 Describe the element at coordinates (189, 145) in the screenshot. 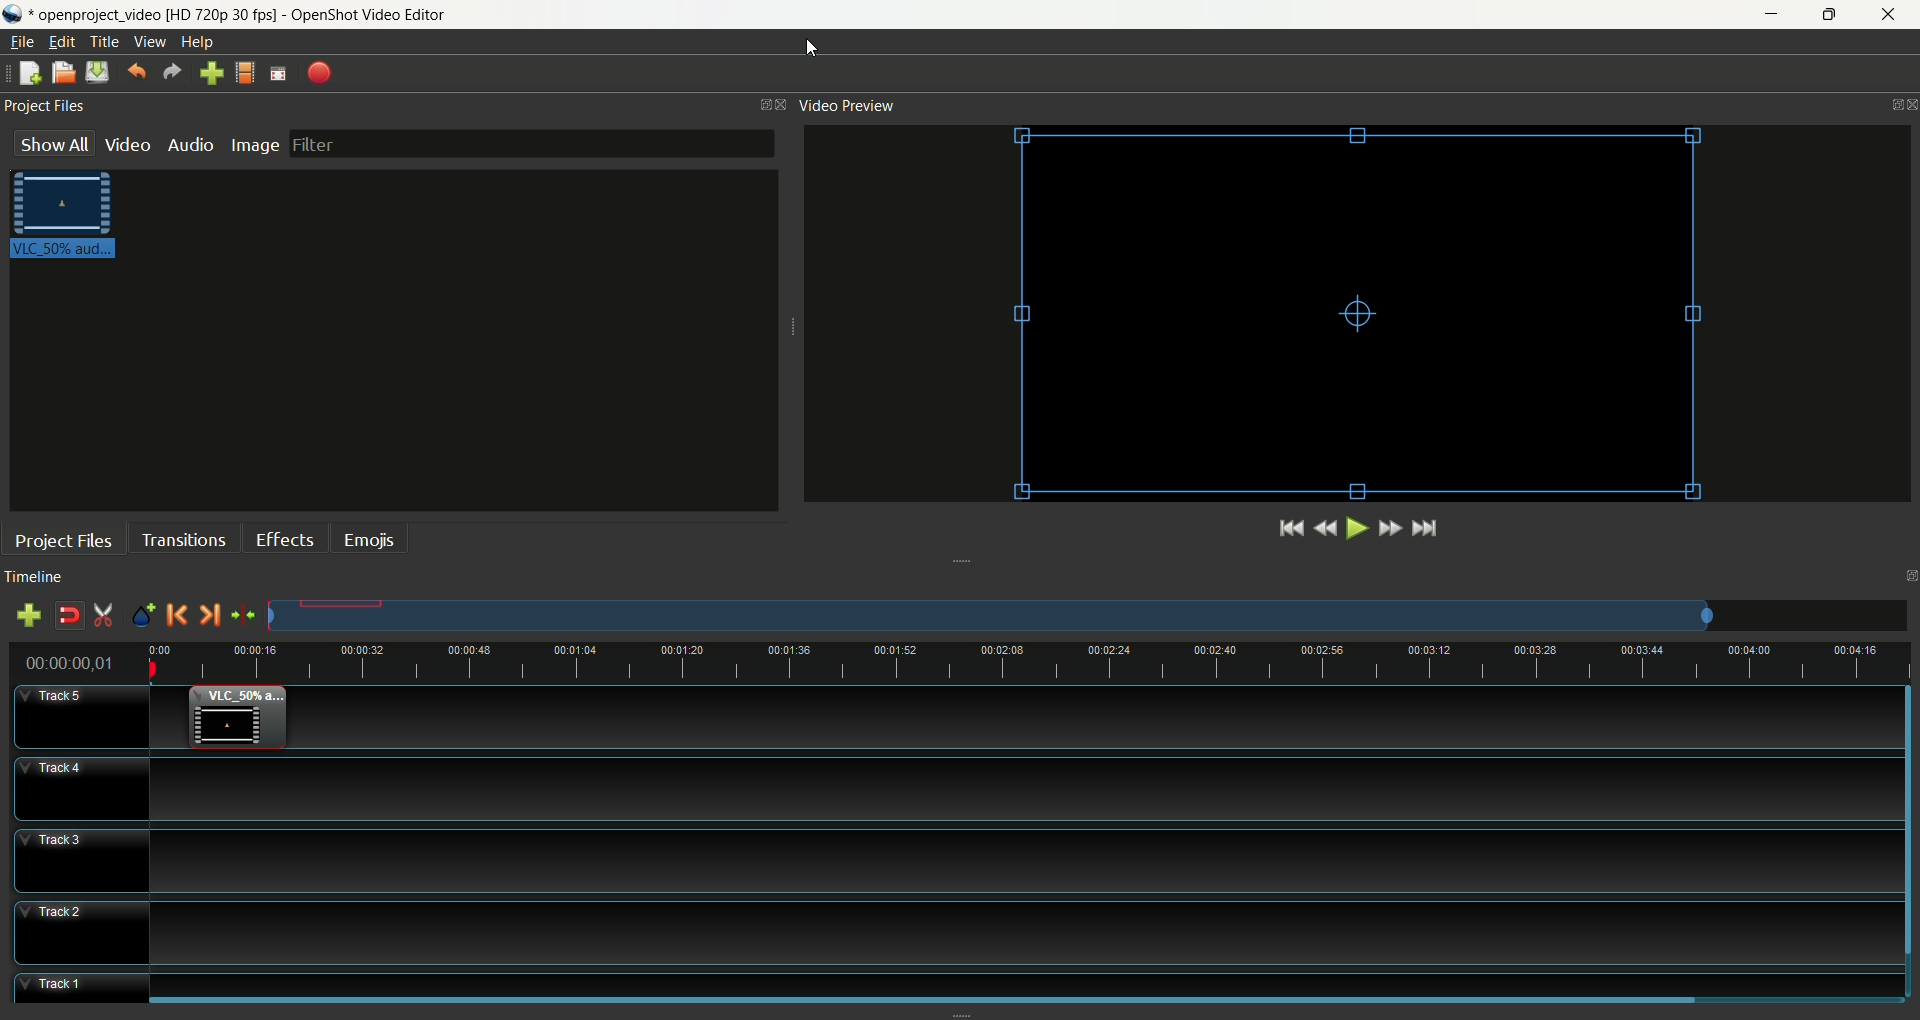

I see `audio` at that location.